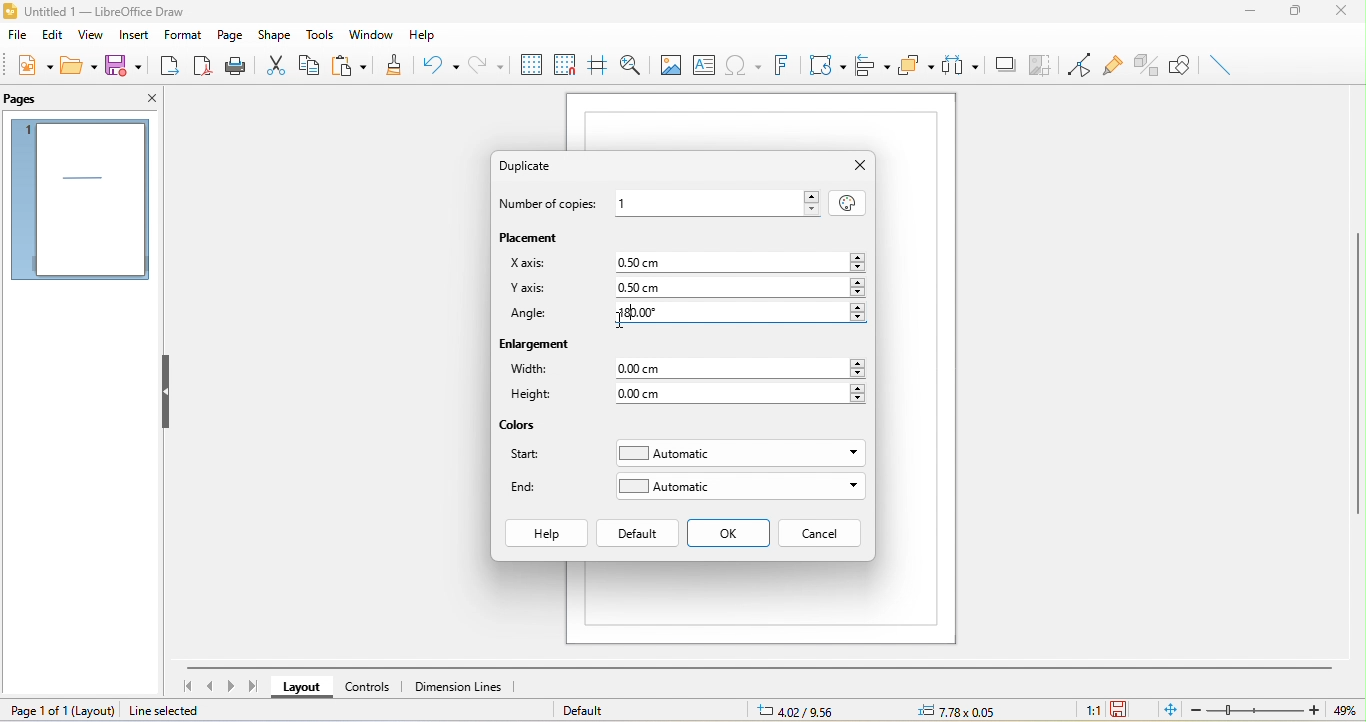  What do you see at coordinates (638, 533) in the screenshot?
I see `default` at bounding box center [638, 533].